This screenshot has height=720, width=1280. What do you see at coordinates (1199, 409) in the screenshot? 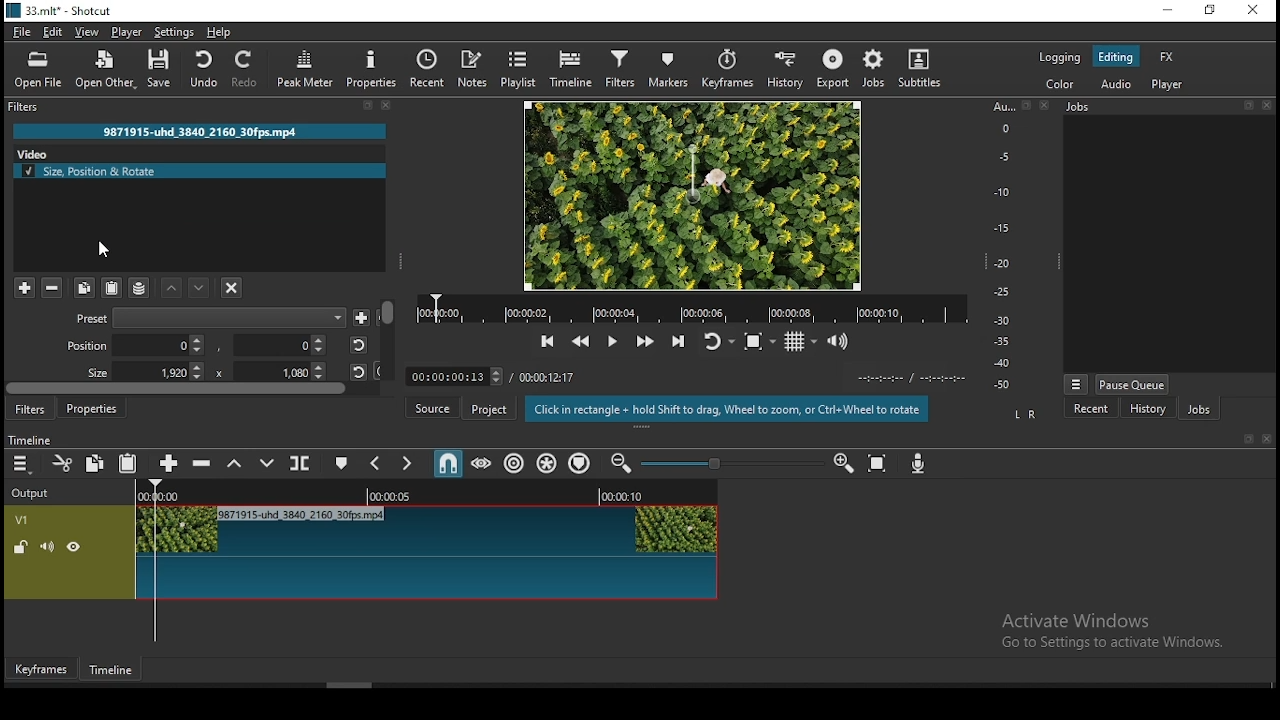
I see `jobs` at bounding box center [1199, 409].